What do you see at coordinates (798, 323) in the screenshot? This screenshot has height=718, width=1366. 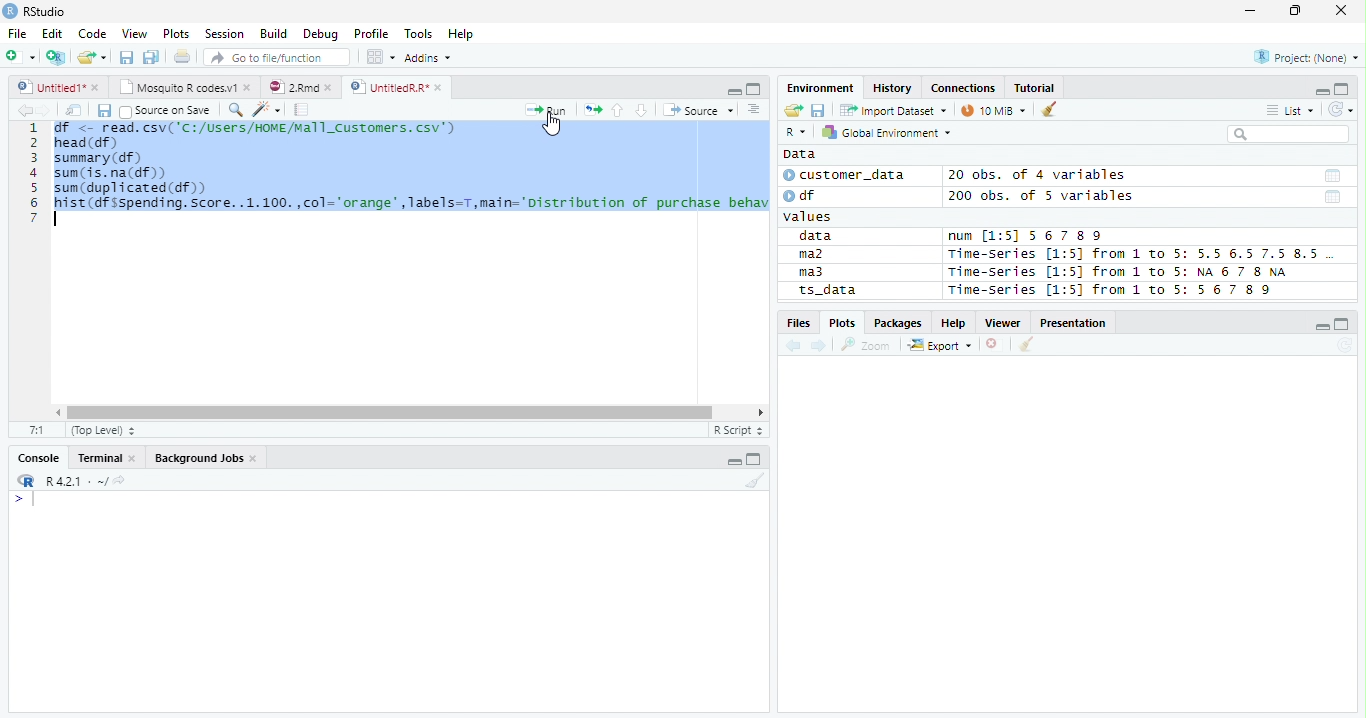 I see `Files` at bounding box center [798, 323].